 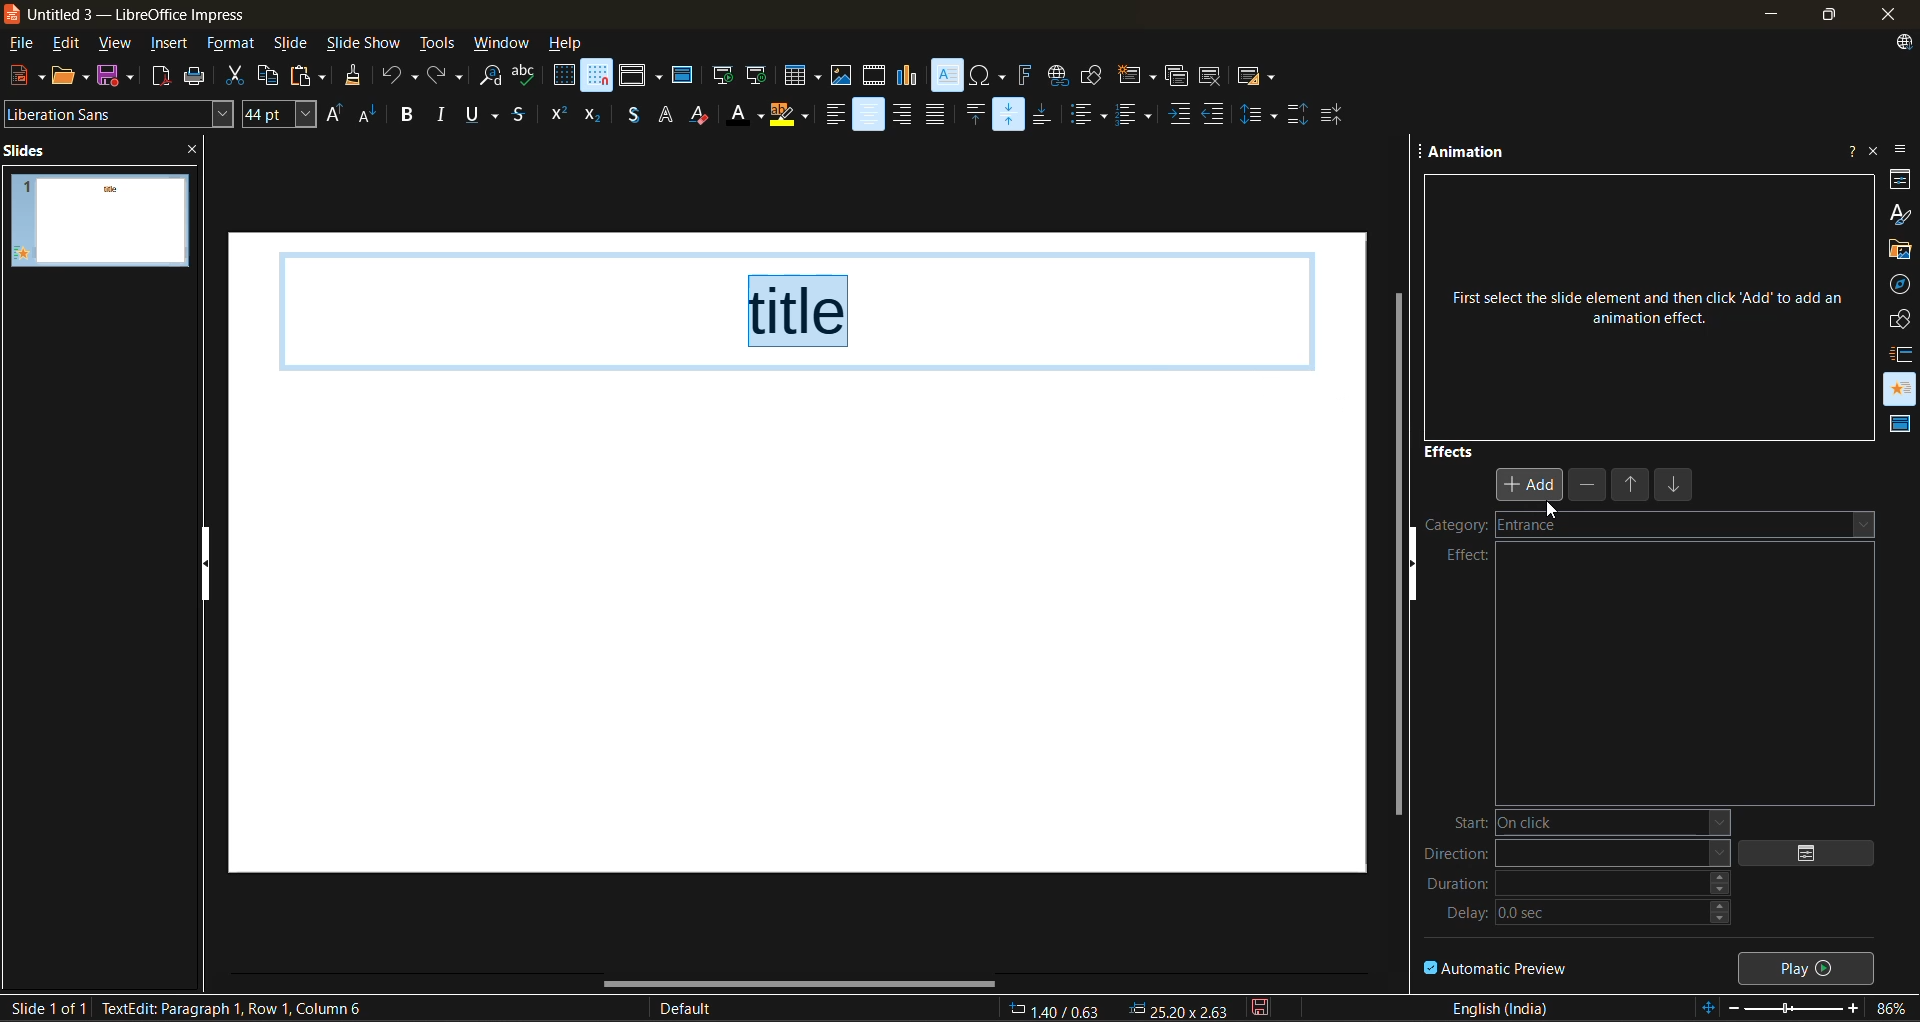 What do you see at coordinates (174, 46) in the screenshot?
I see `insert` at bounding box center [174, 46].